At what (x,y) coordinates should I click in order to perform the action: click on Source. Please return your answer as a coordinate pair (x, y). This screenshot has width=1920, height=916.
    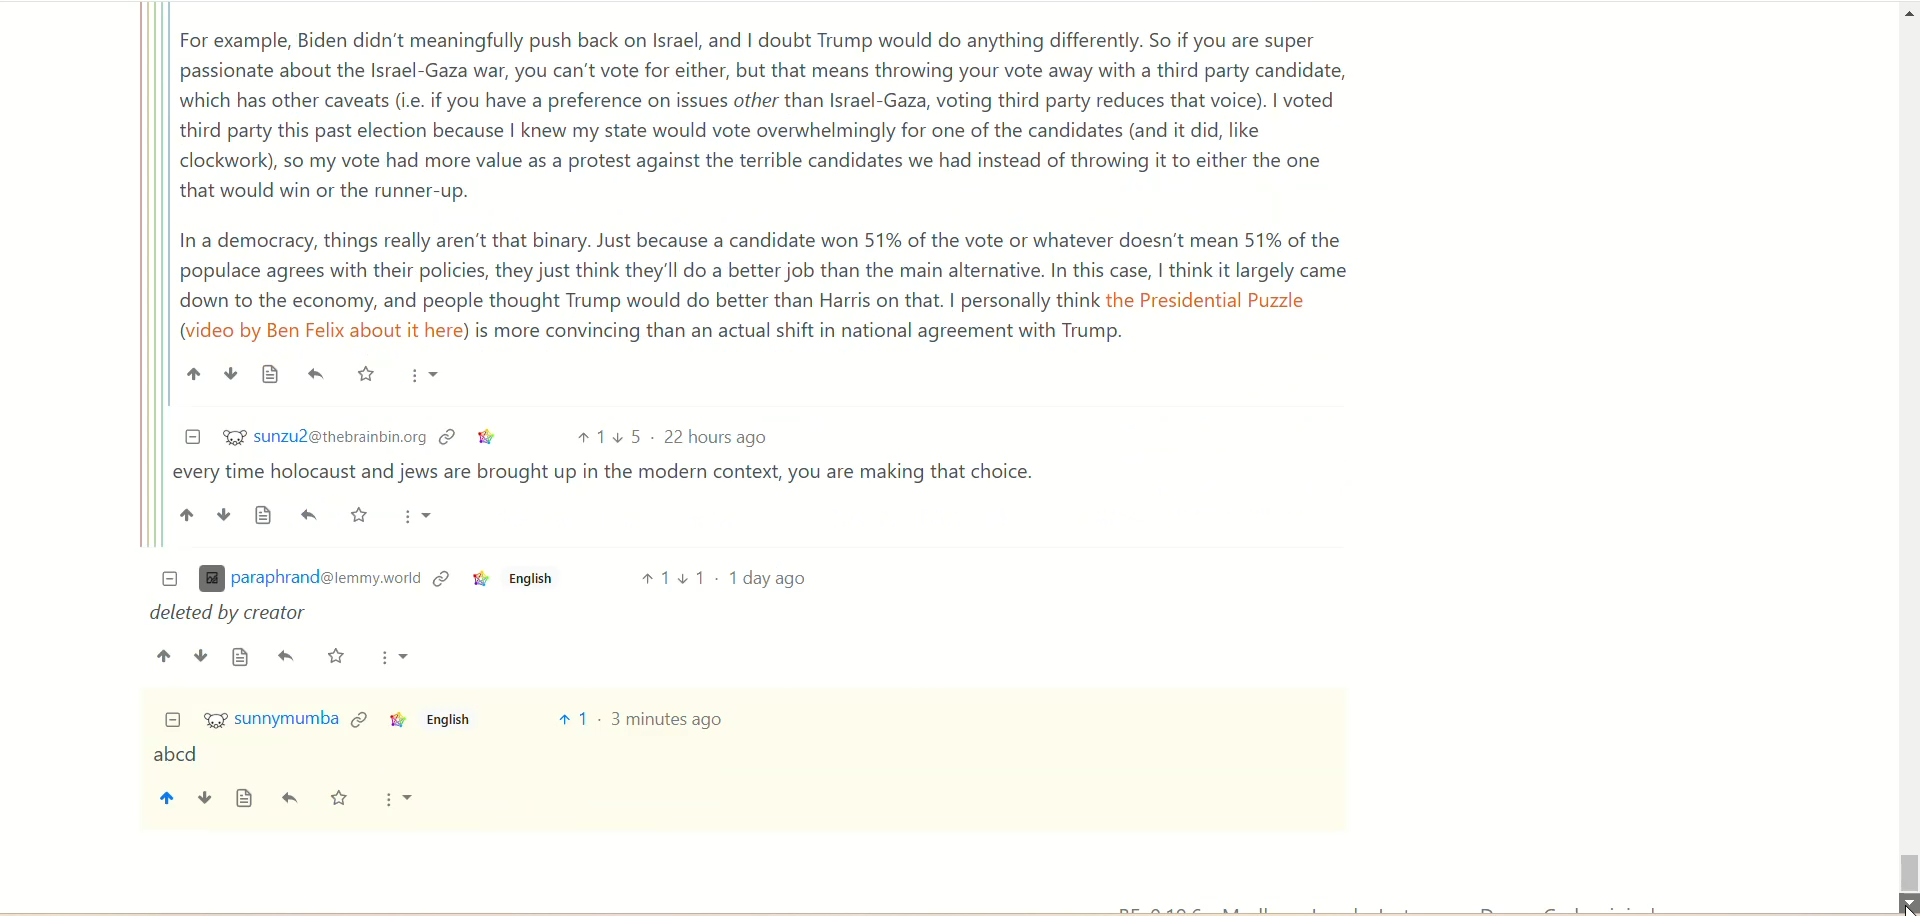
    Looking at the image, I should click on (262, 514).